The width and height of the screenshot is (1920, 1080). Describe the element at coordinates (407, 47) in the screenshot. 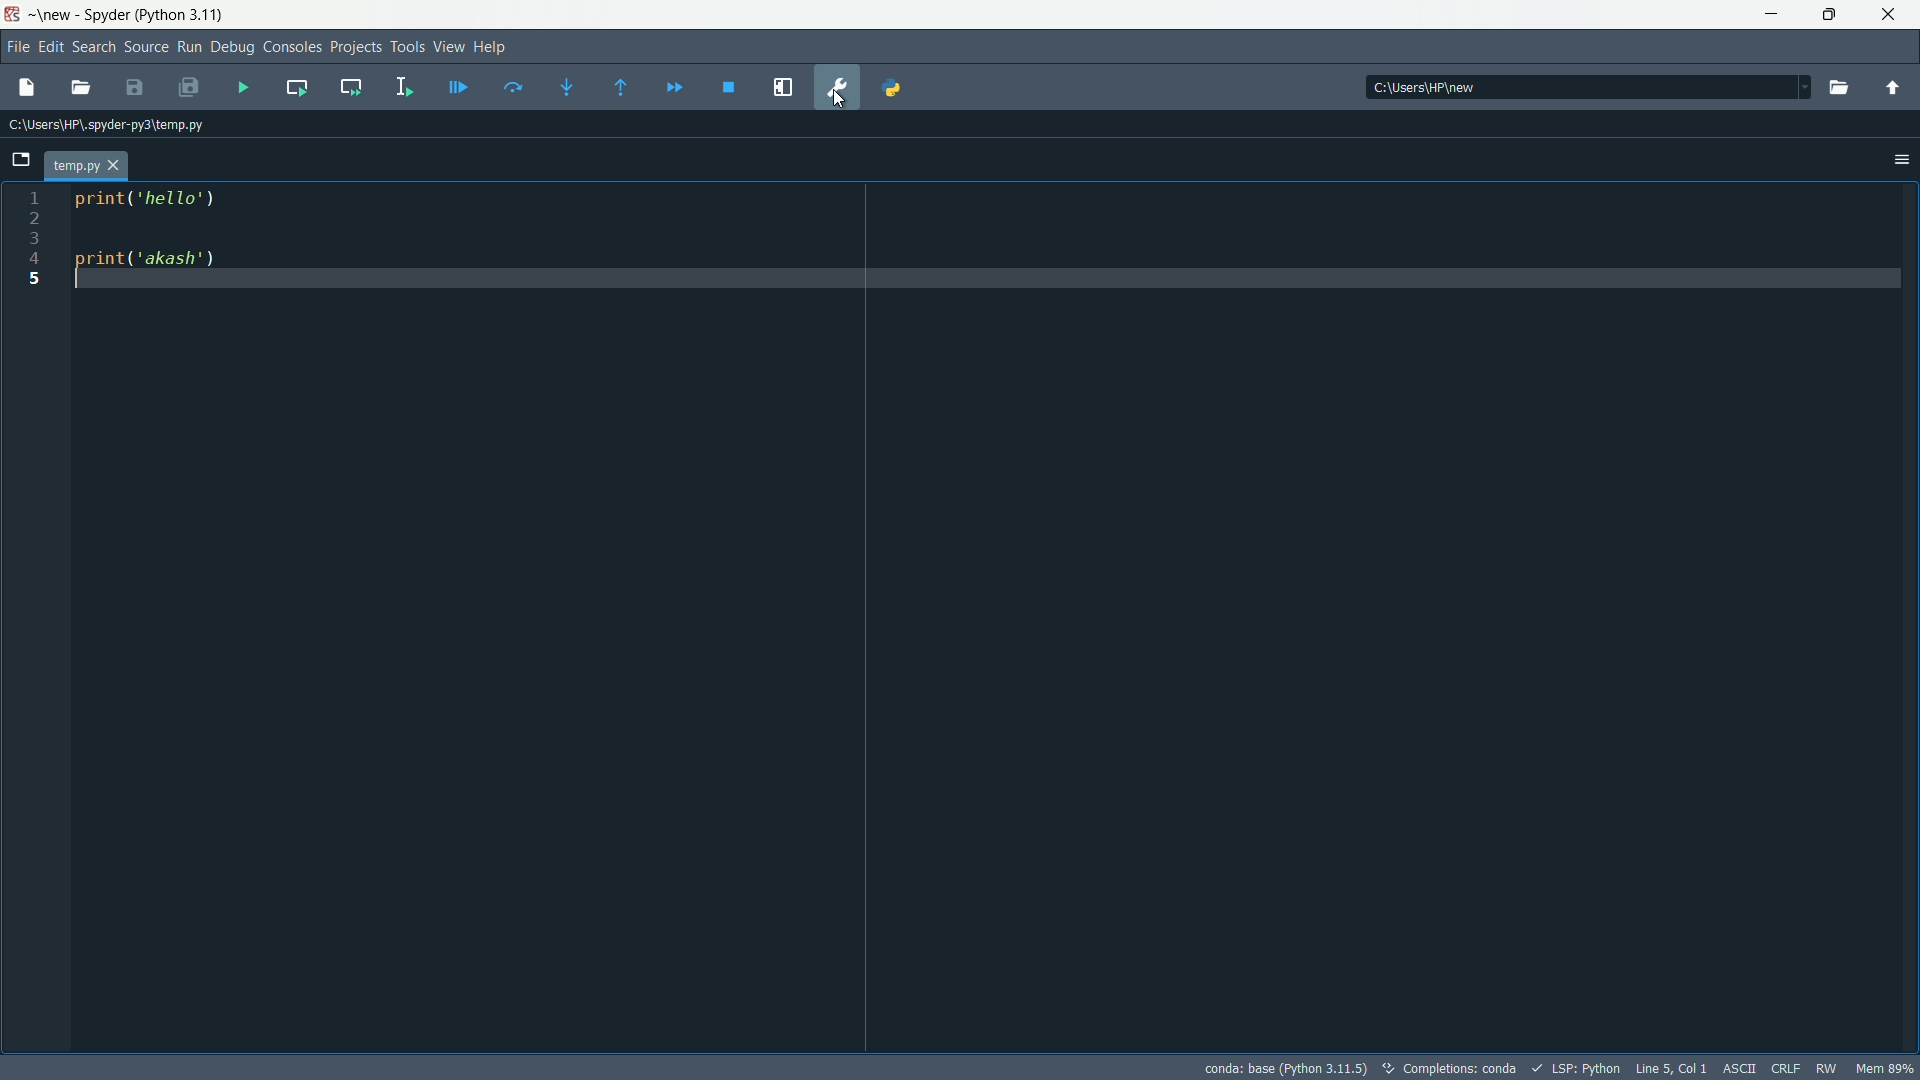

I see `tools menu` at that location.